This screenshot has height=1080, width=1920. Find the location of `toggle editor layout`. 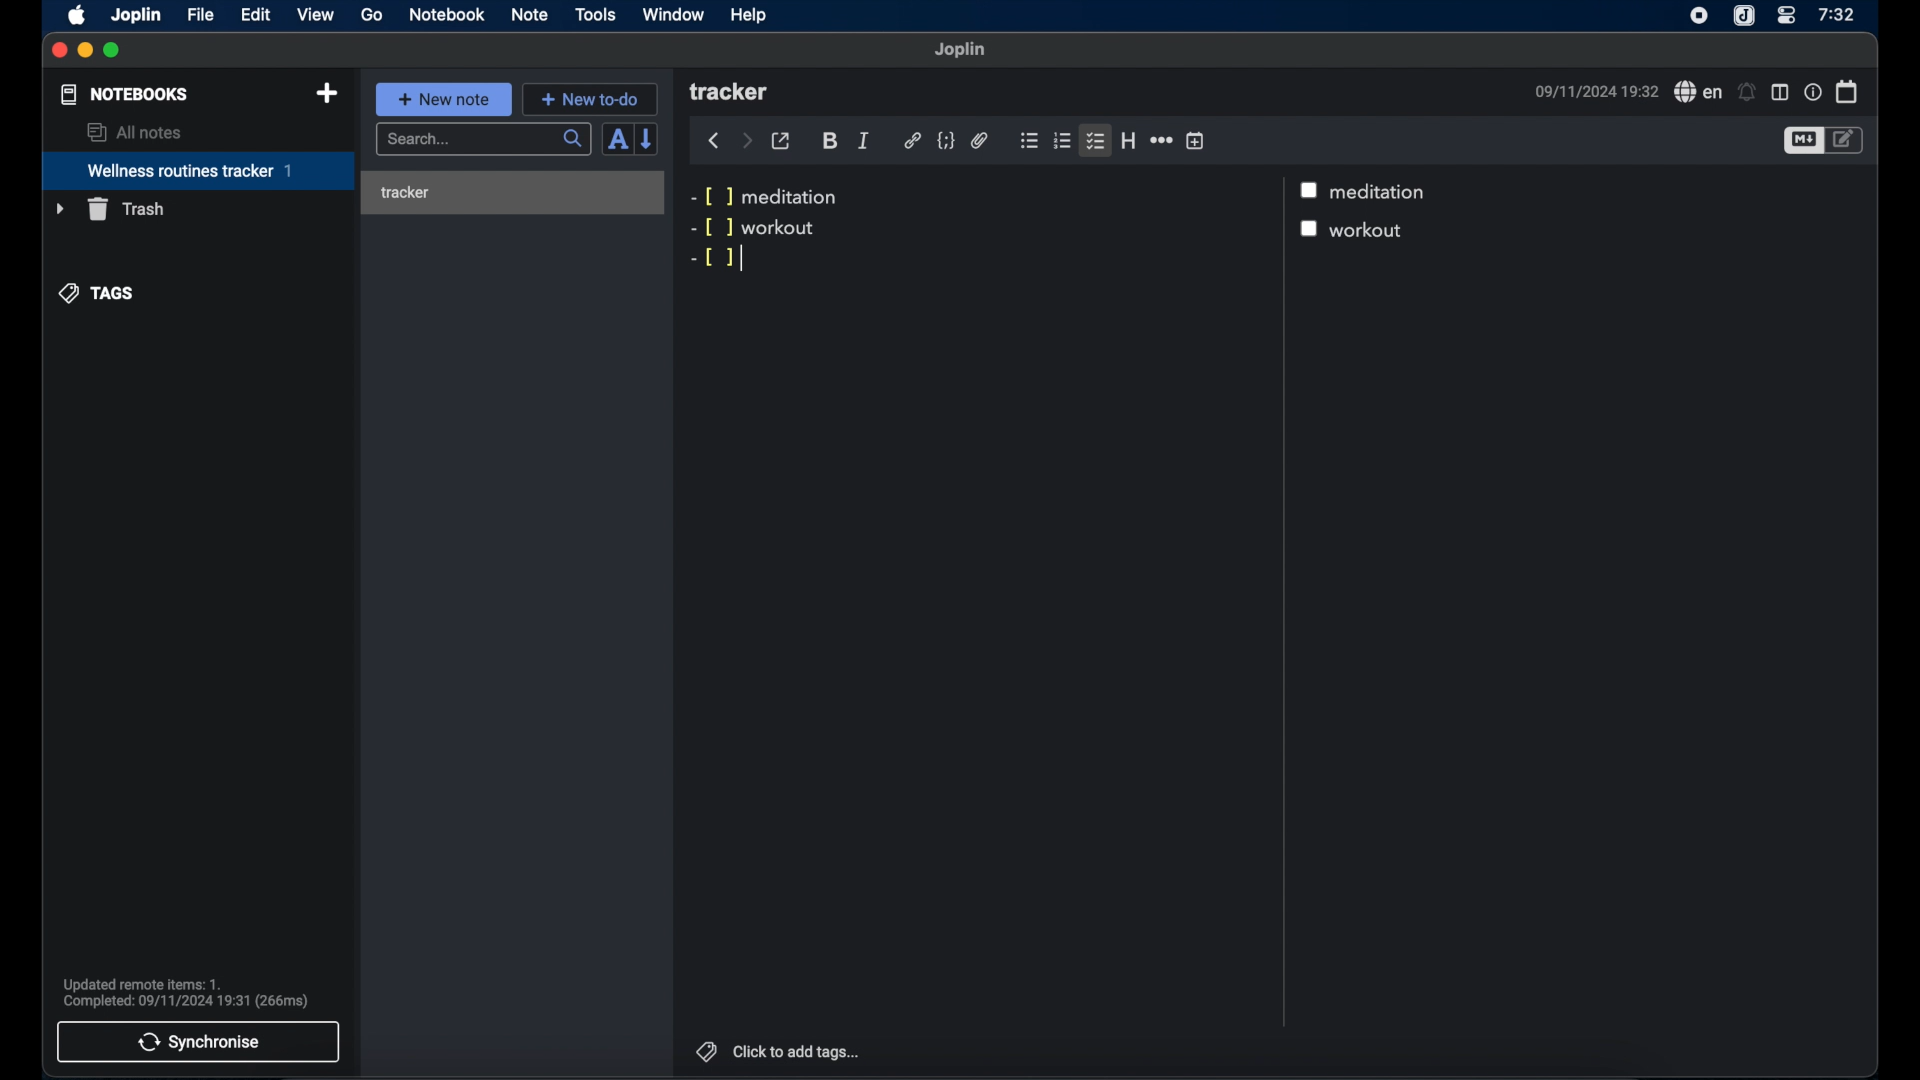

toggle editor layout is located at coordinates (1779, 92).